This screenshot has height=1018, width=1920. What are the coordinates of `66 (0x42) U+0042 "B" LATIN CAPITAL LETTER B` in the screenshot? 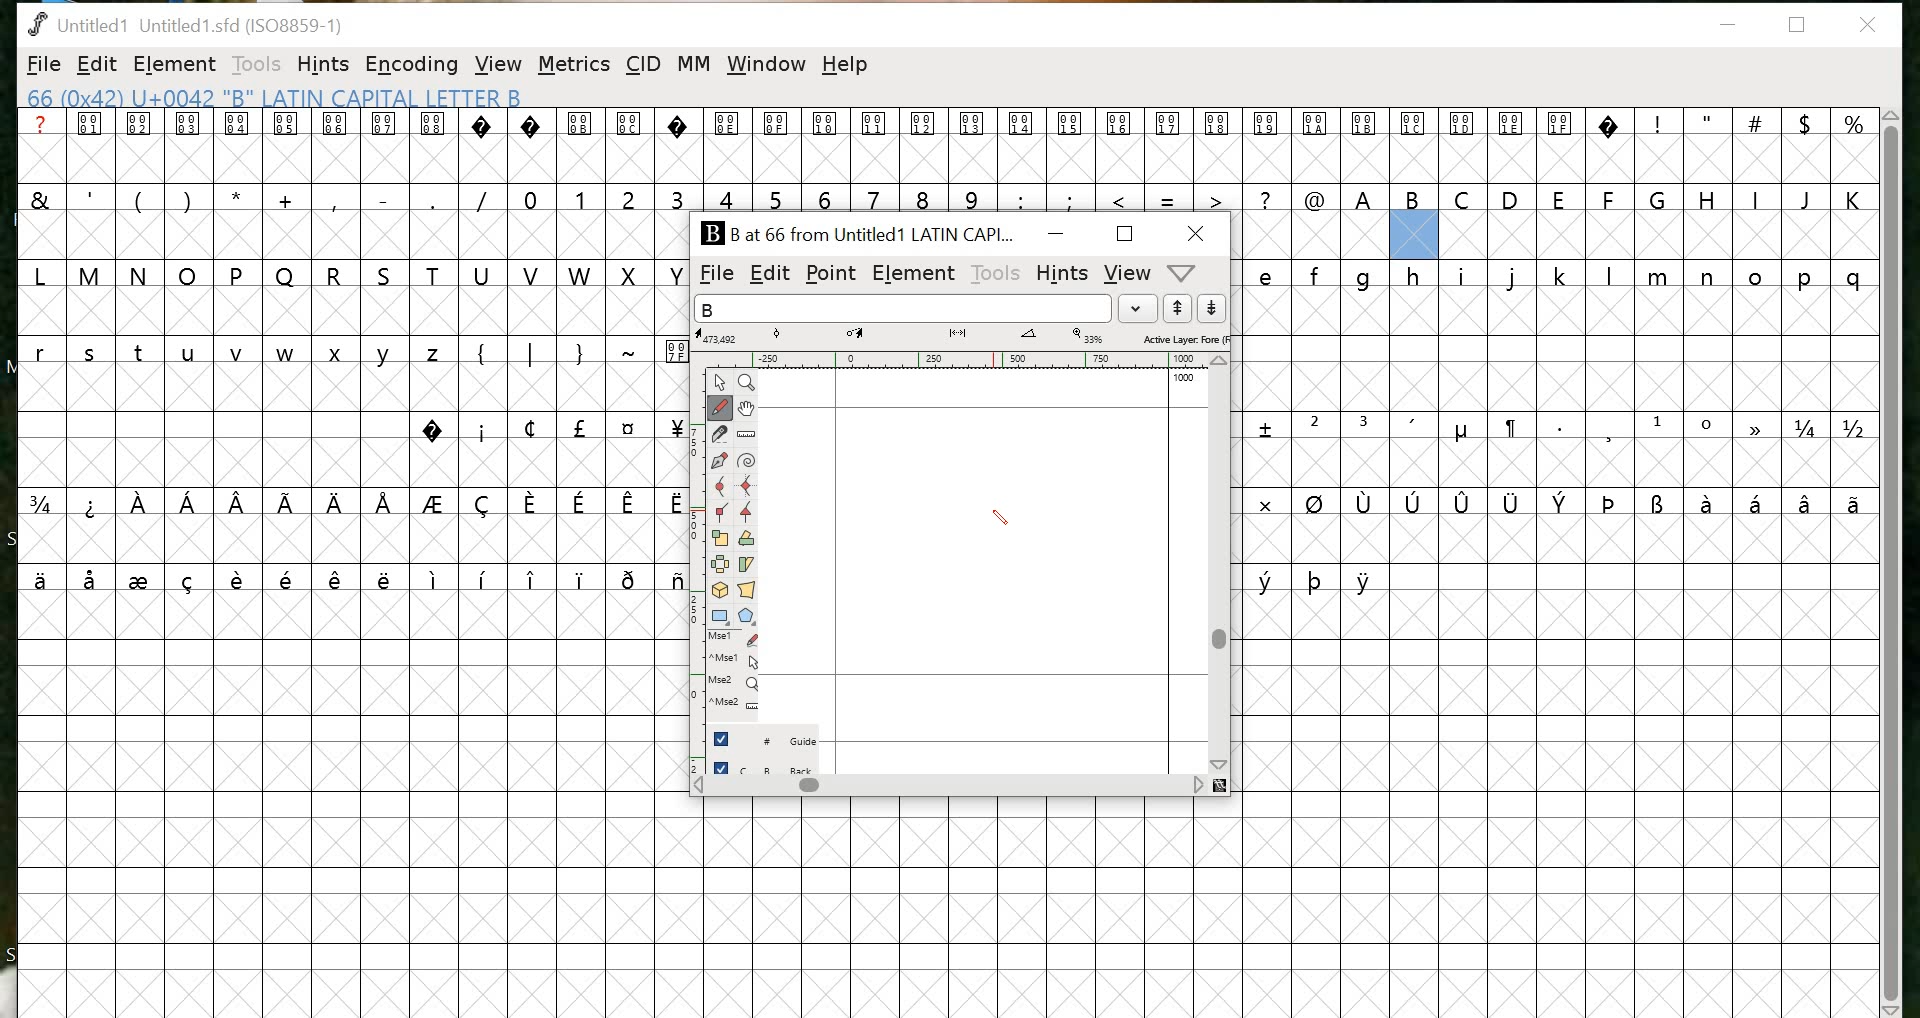 It's located at (280, 97).